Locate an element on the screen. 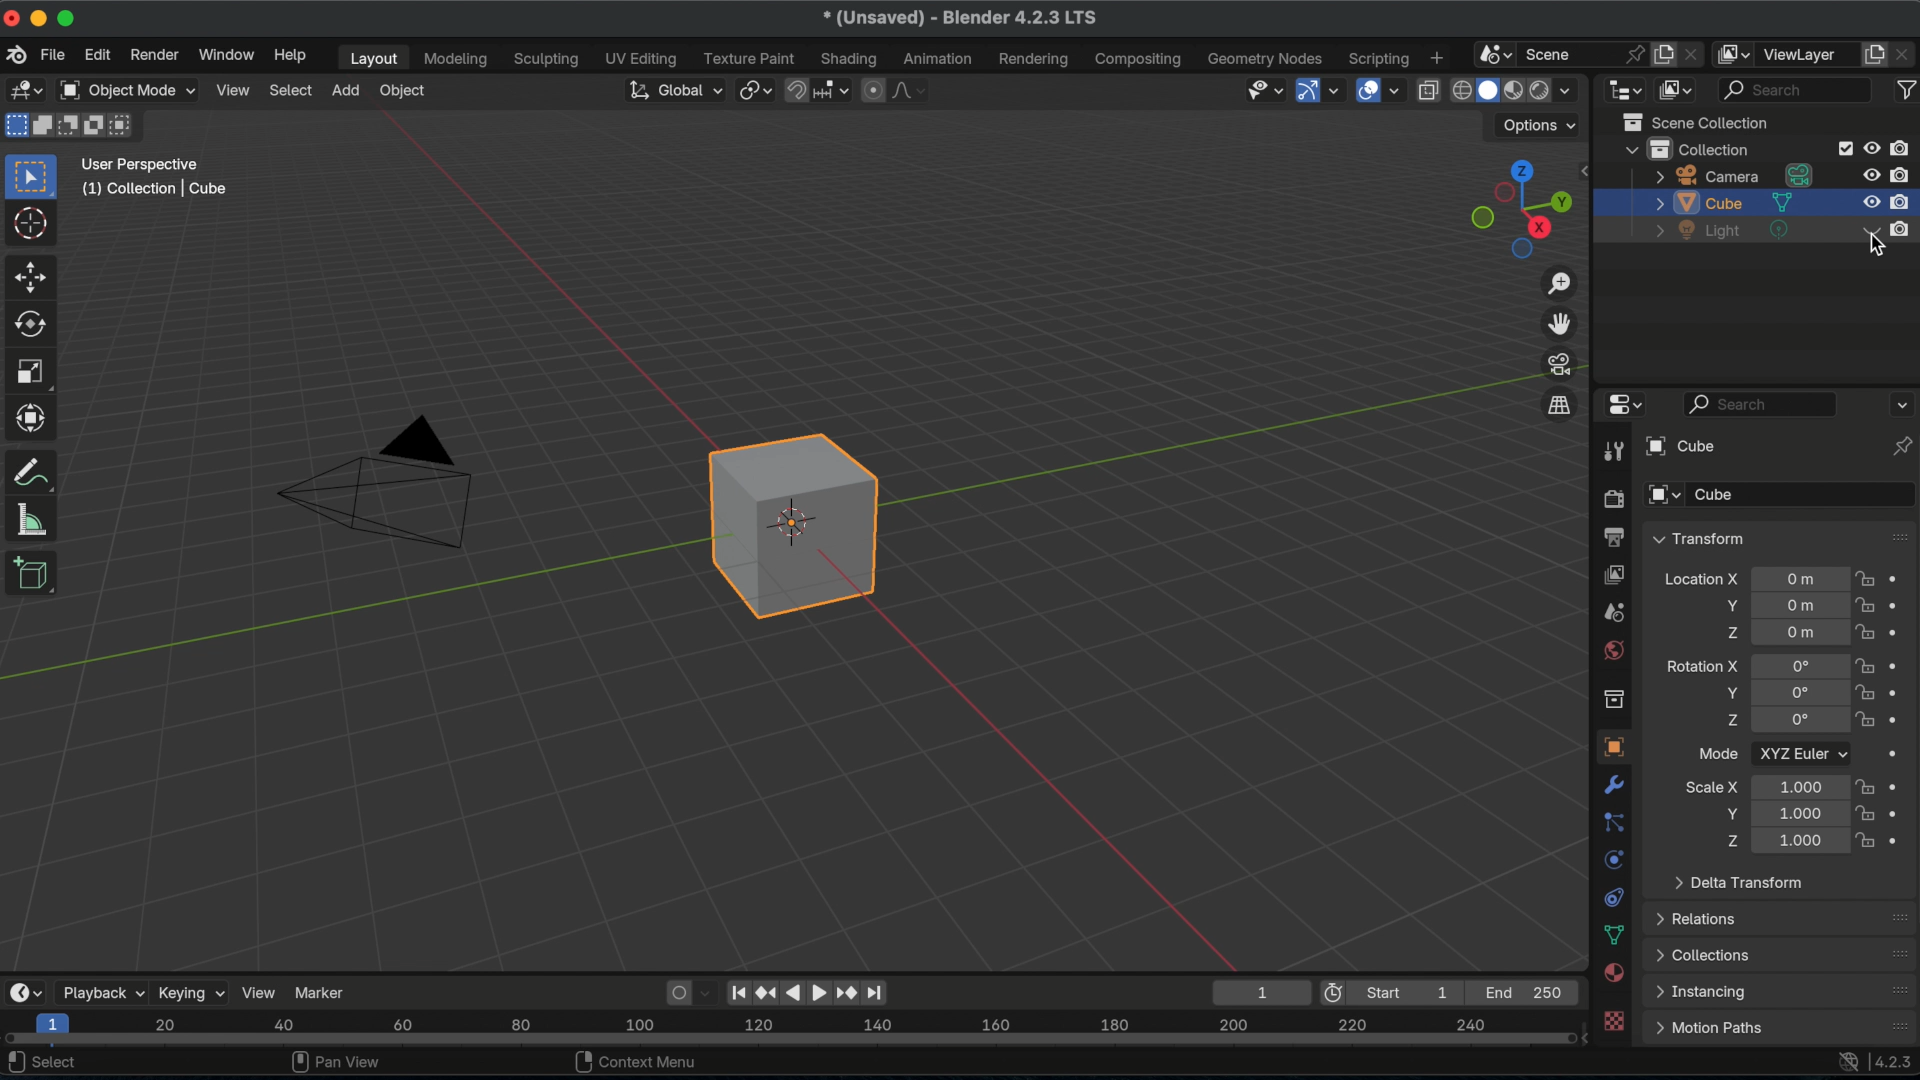 Image resolution: width=1920 pixels, height=1080 pixels. play is located at coordinates (805, 993).